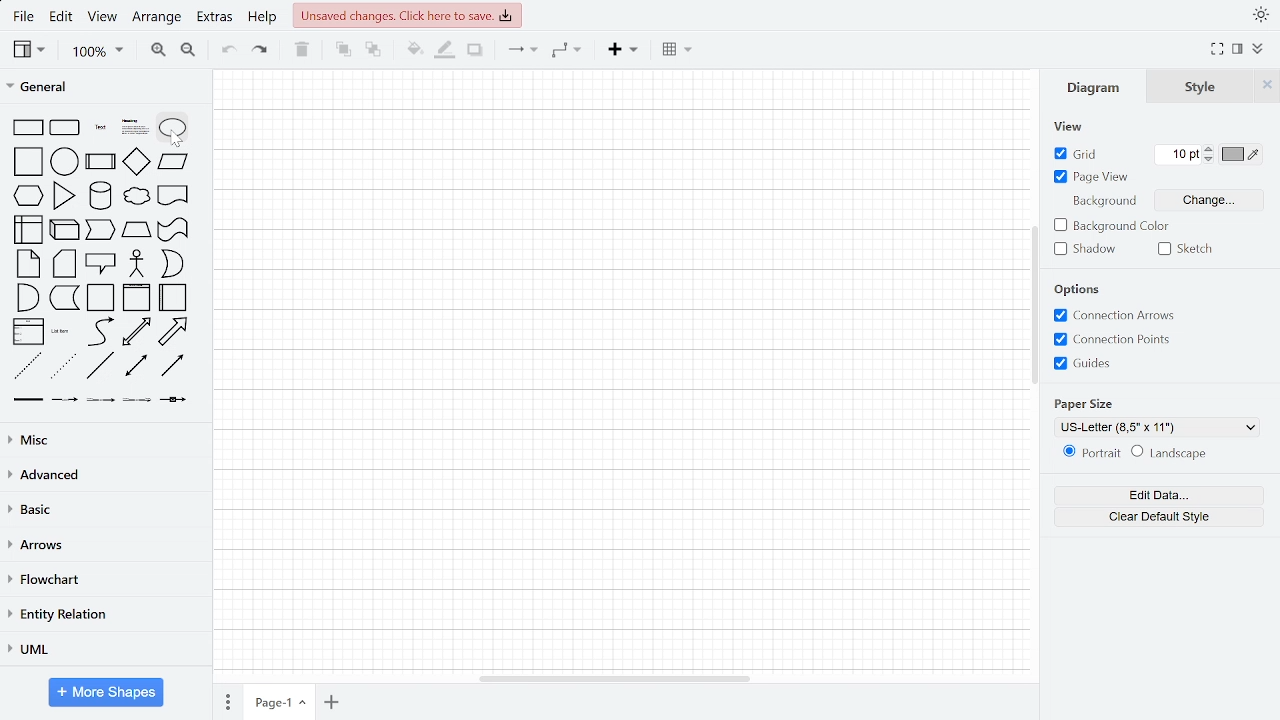  I want to click on arrange, so click(158, 20).